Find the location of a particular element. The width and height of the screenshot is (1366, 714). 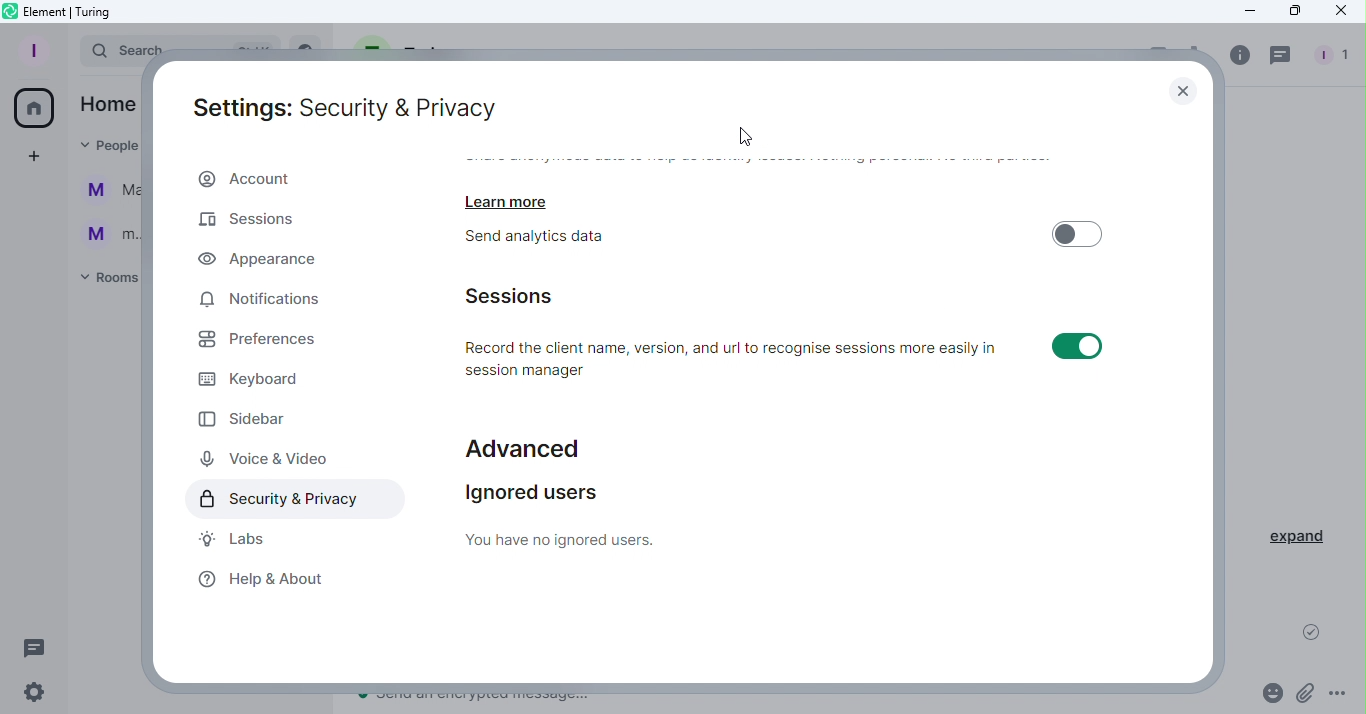

Minimize is located at coordinates (1244, 13).